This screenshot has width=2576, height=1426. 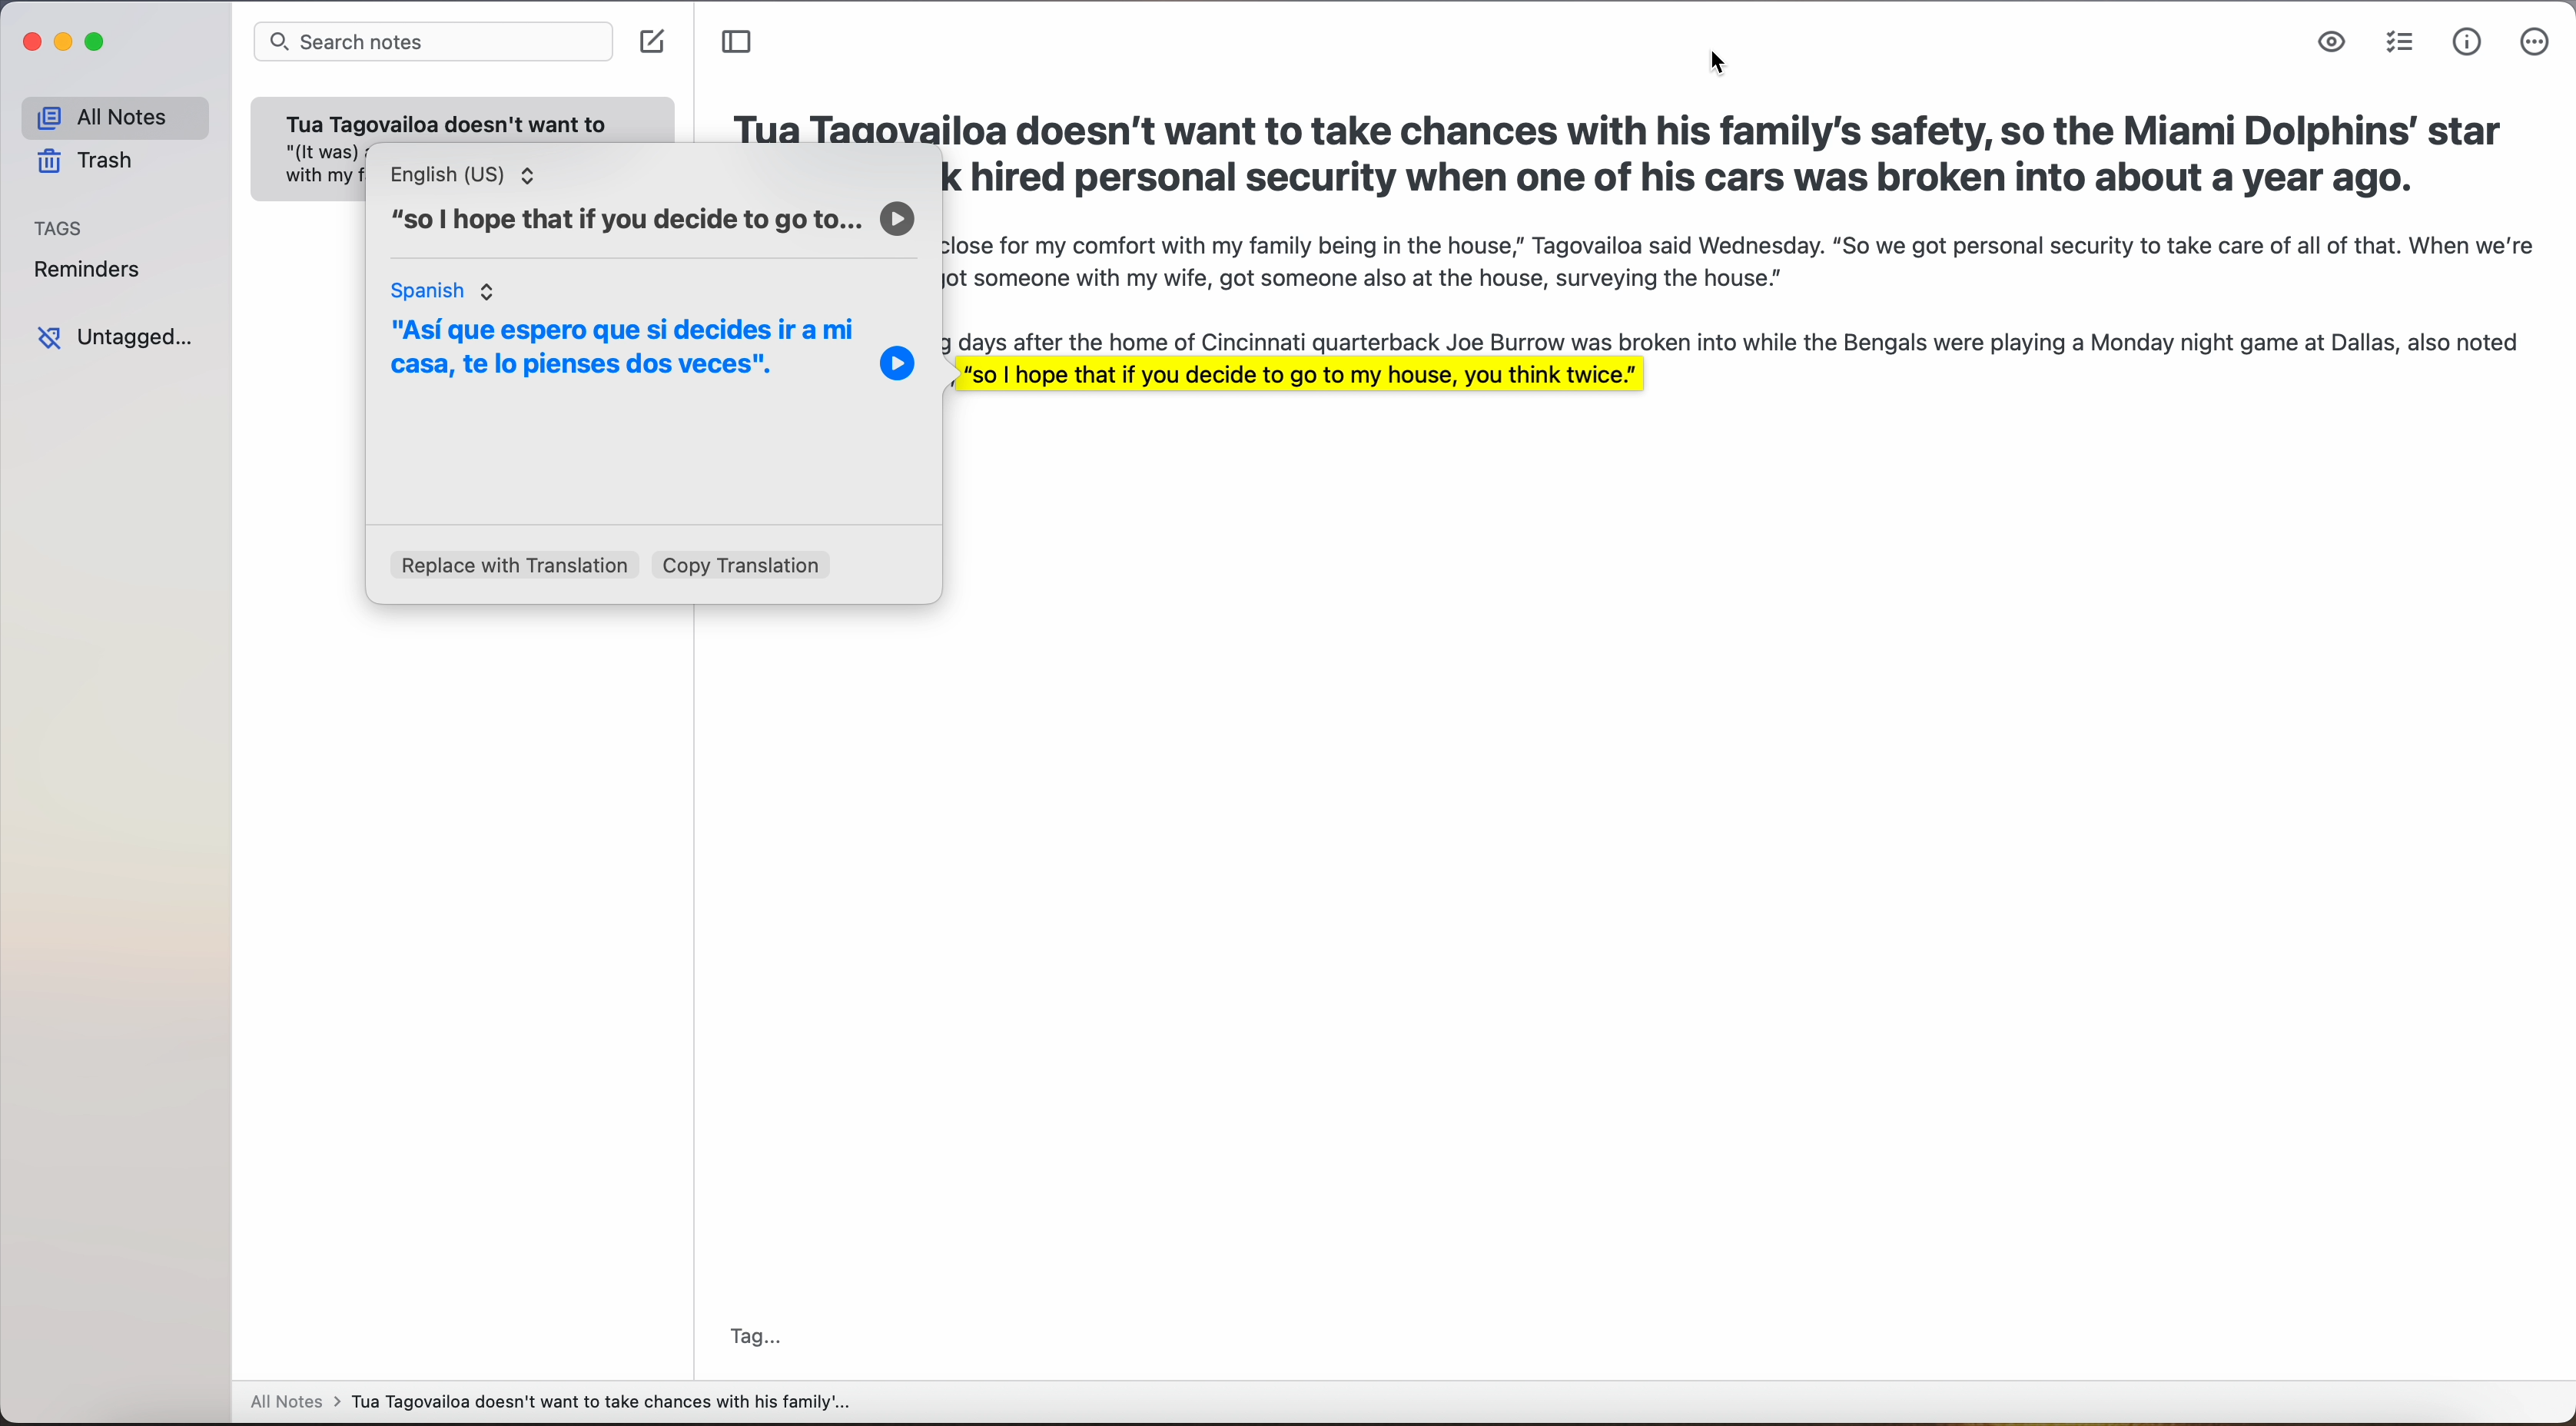 I want to click on minimize, so click(x=66, y=49).